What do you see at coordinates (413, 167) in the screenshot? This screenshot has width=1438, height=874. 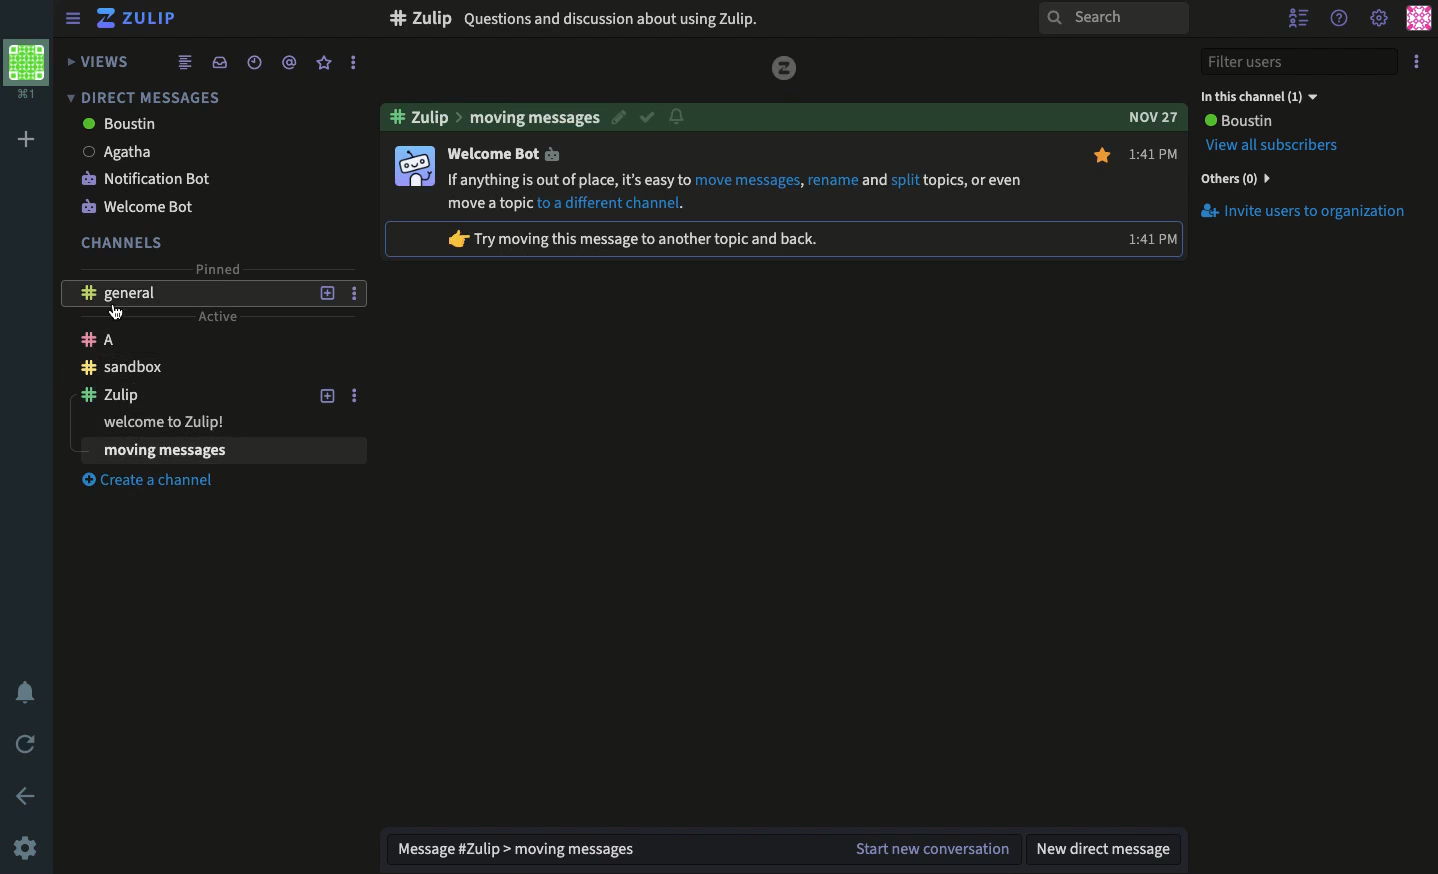 I see `Profile` at bounding box center [413, 167].